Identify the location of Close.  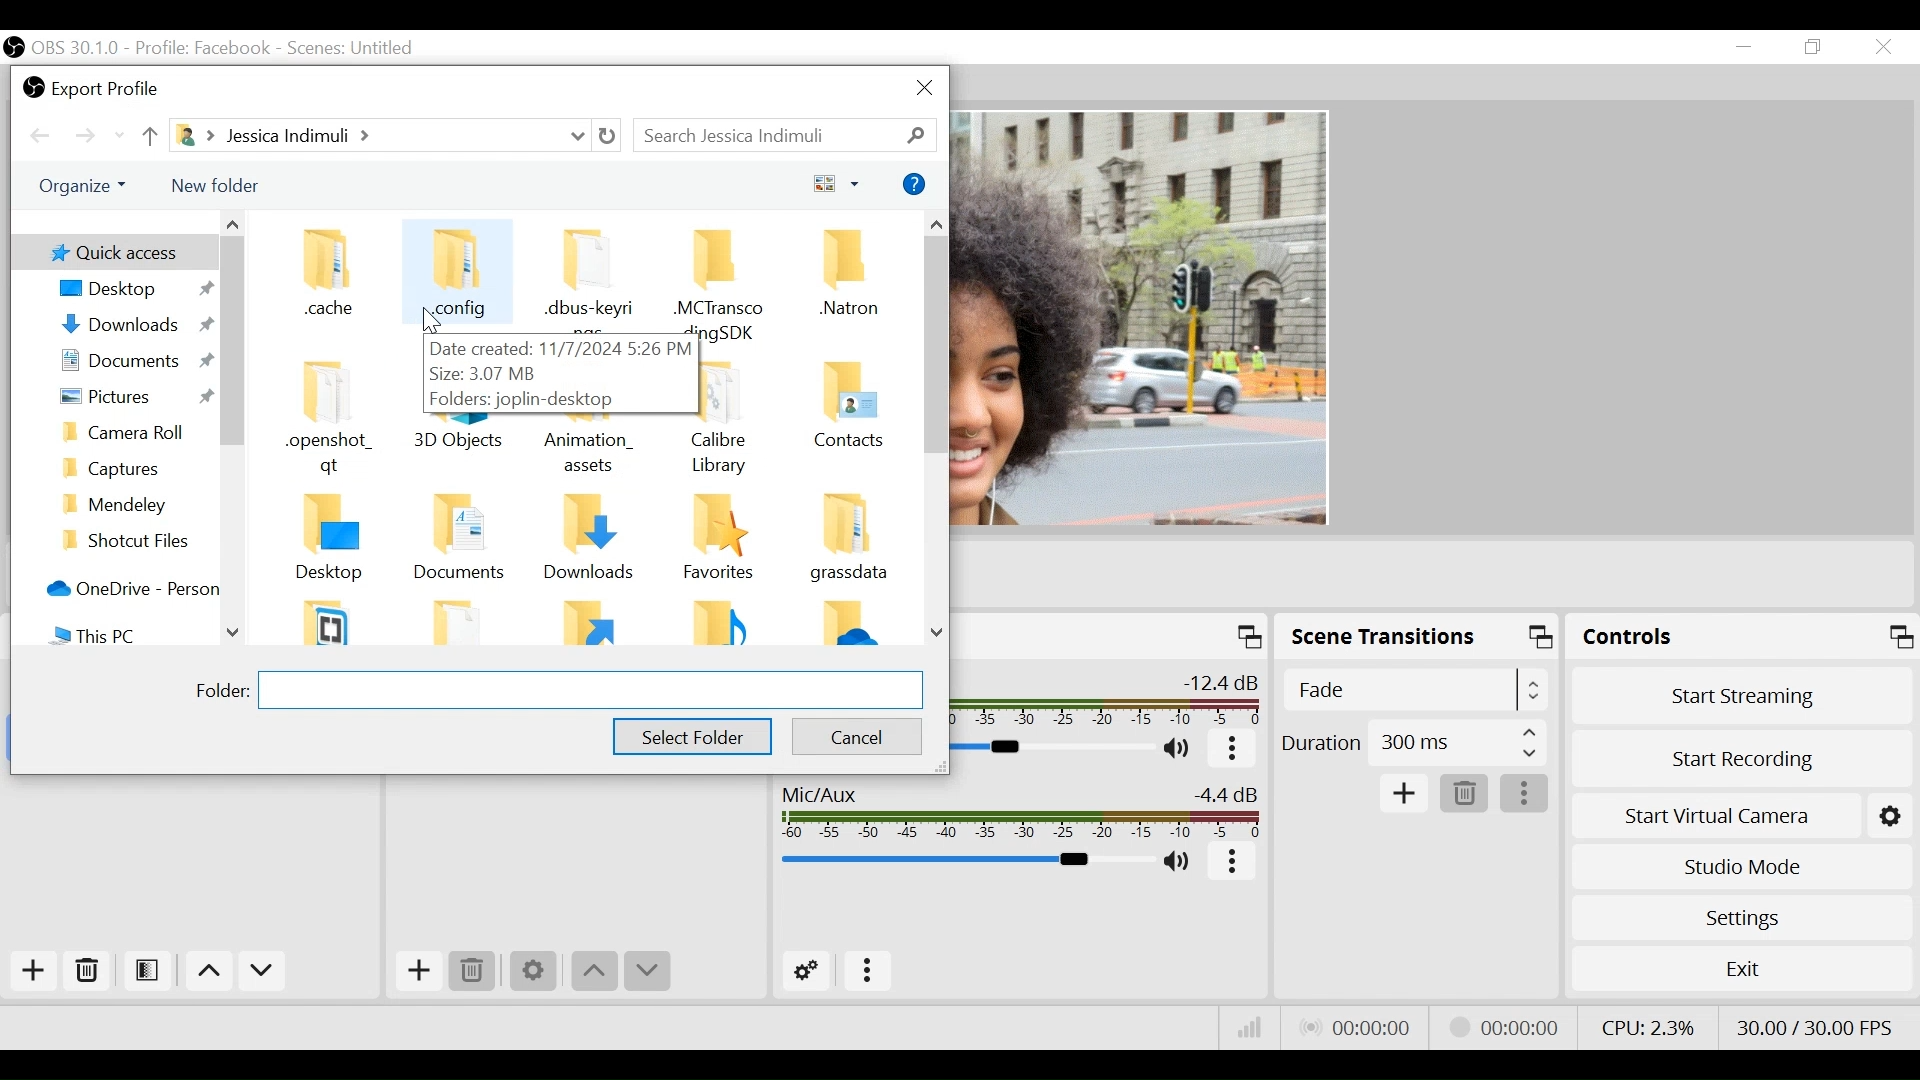
(926, 89).